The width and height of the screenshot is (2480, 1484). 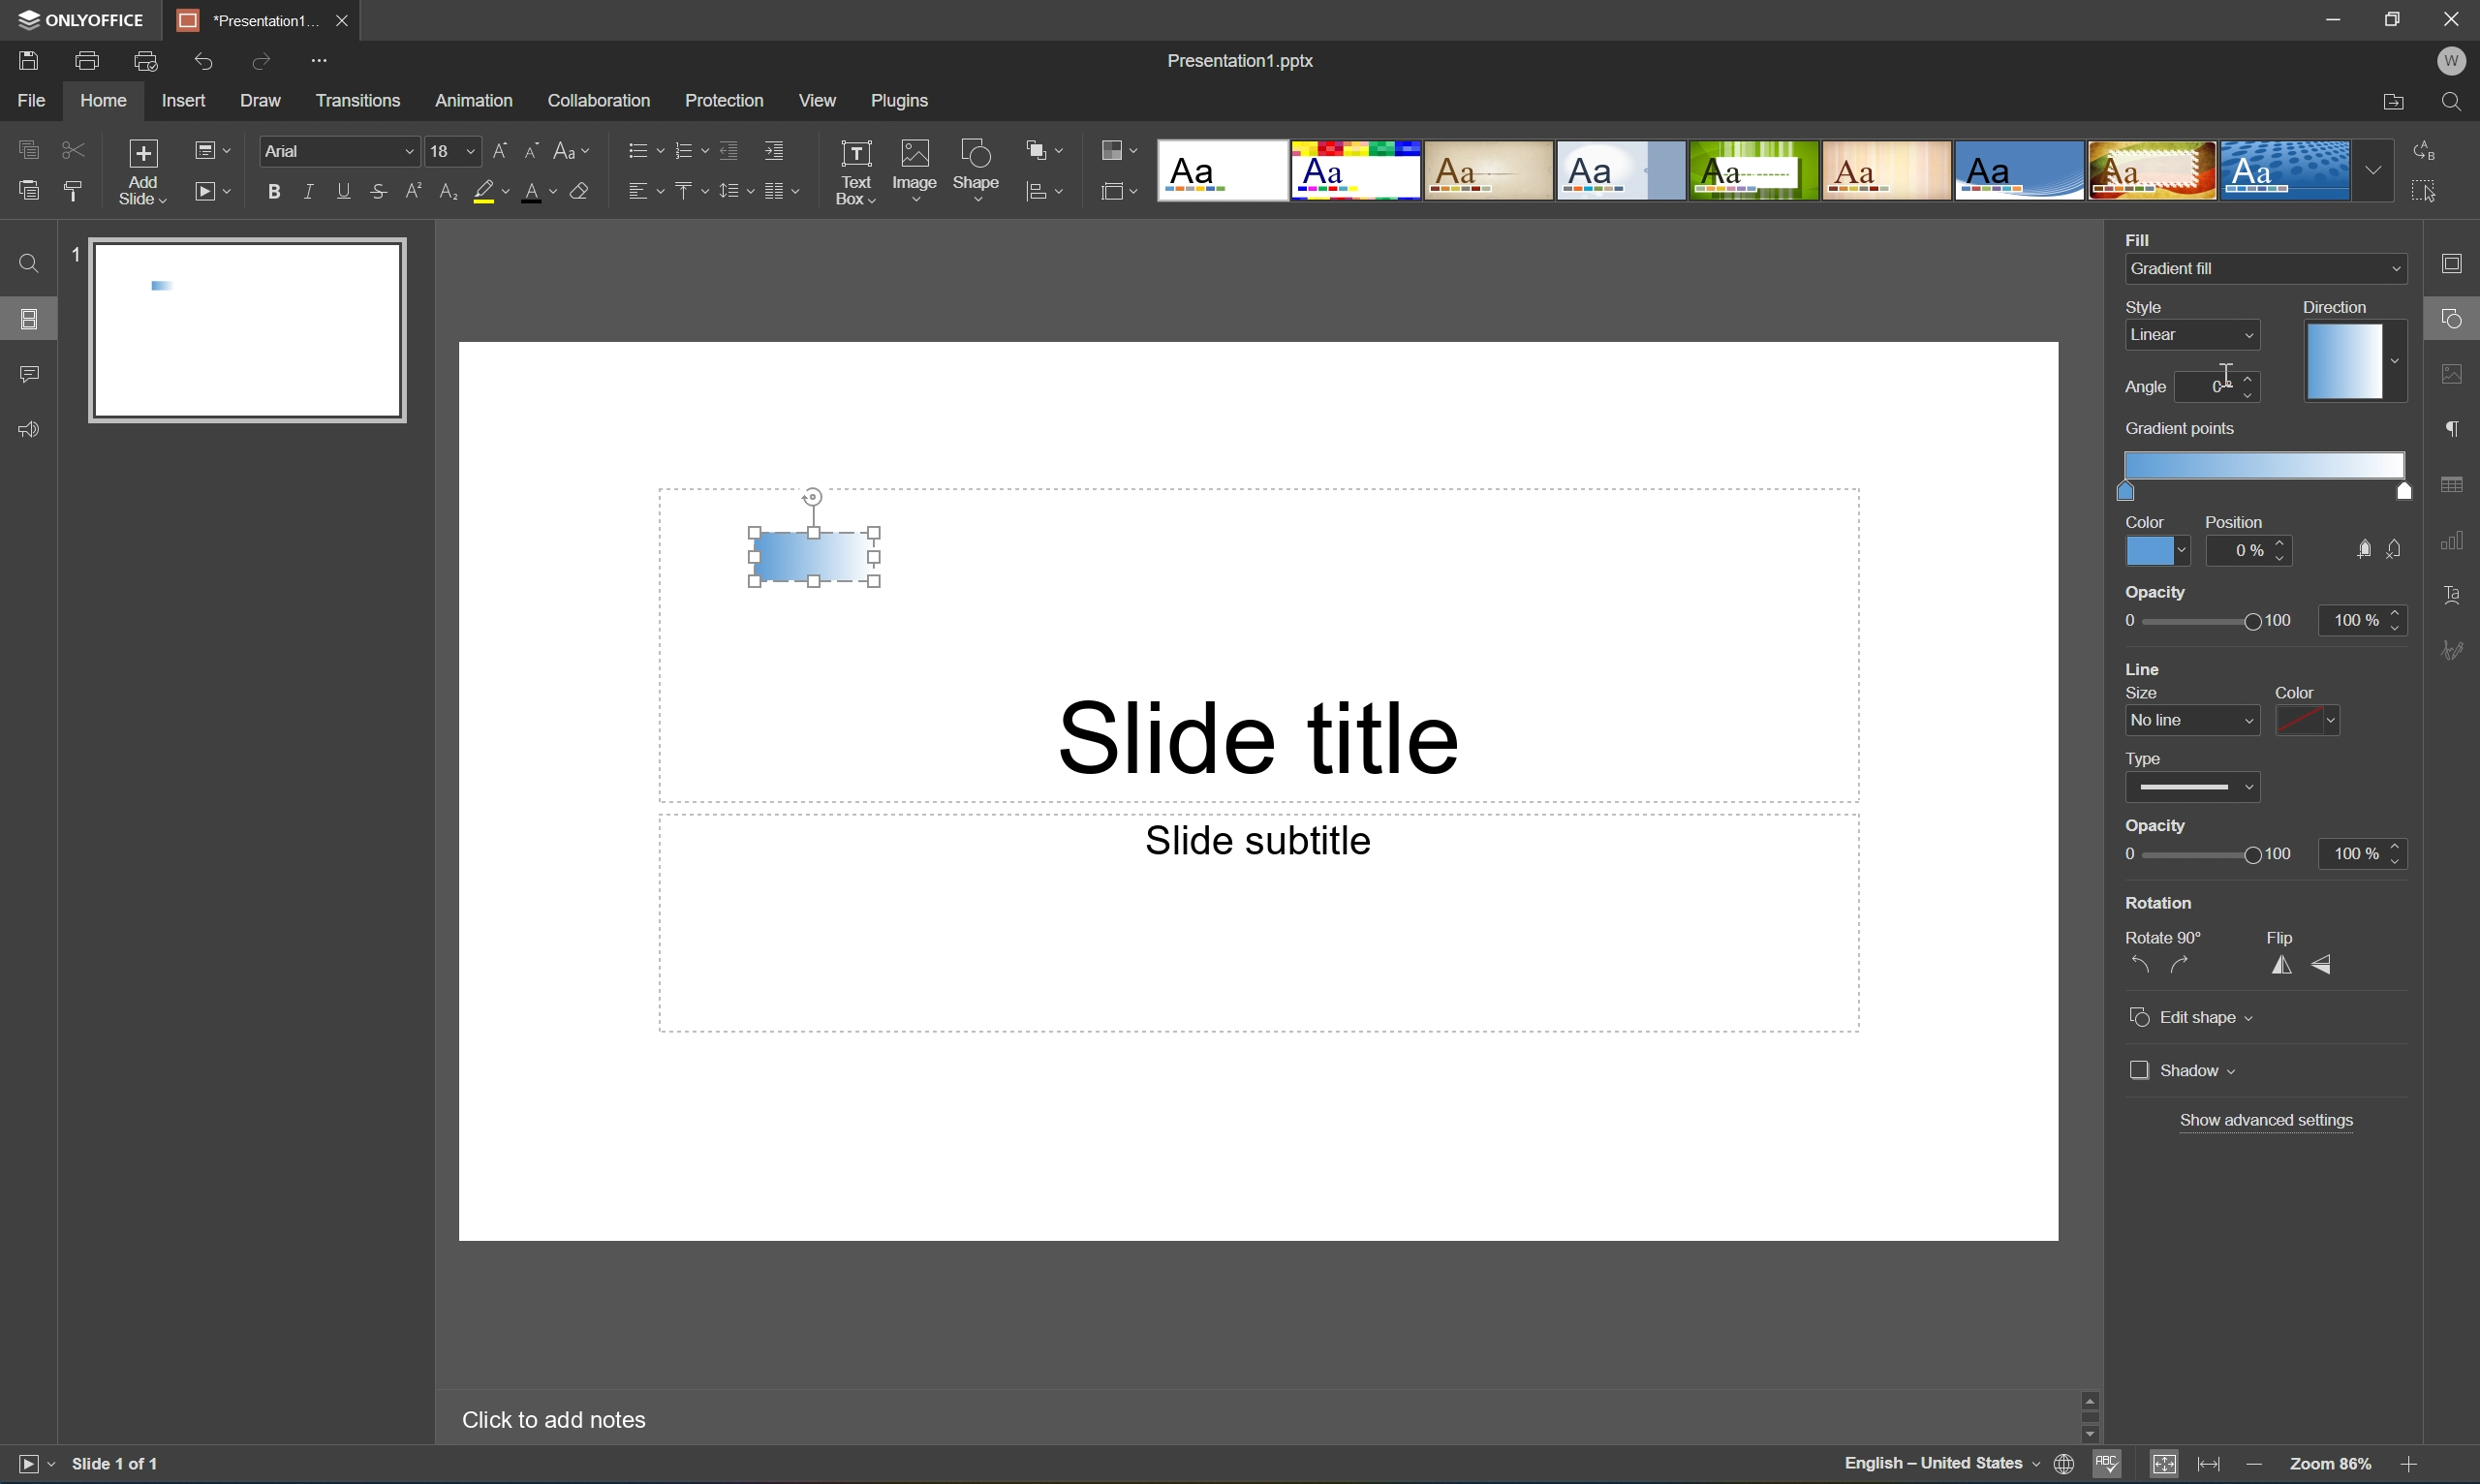 What do you see at coordinates (2309, 720) in the screenshot?
I see `color dropdown` at bounding box center [2309, 720].